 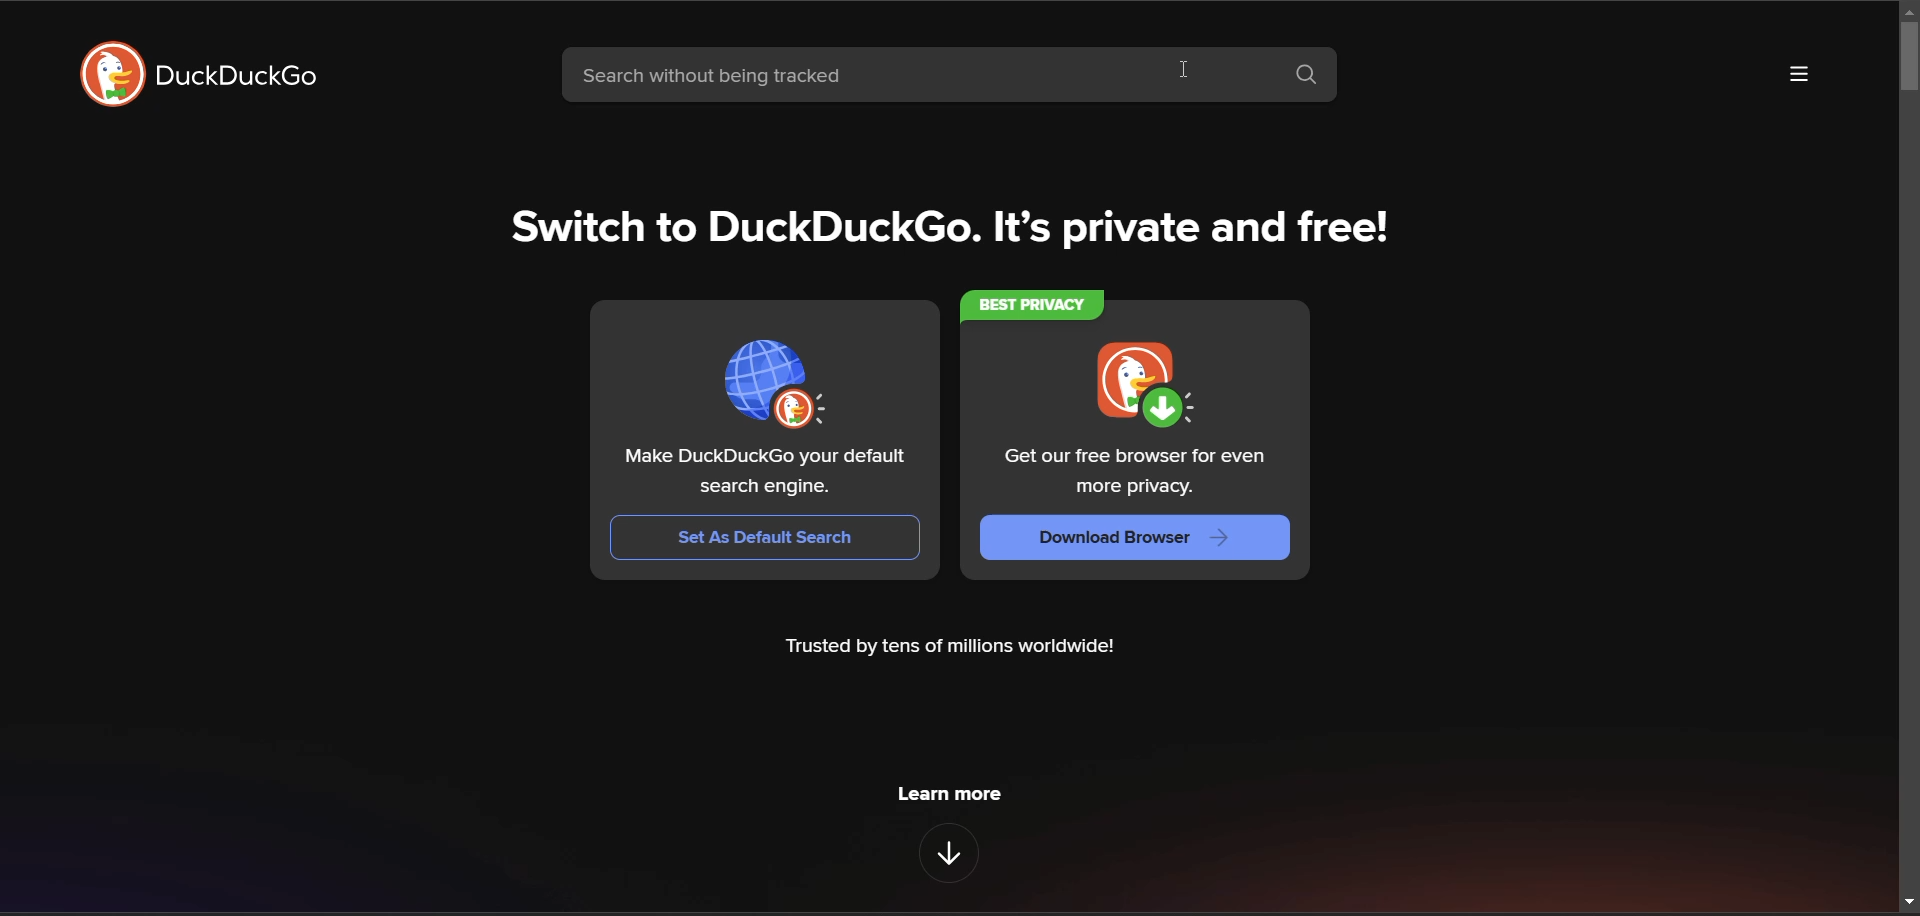 I want to click on vertical scroll bar, so click(x=1908, y=462).